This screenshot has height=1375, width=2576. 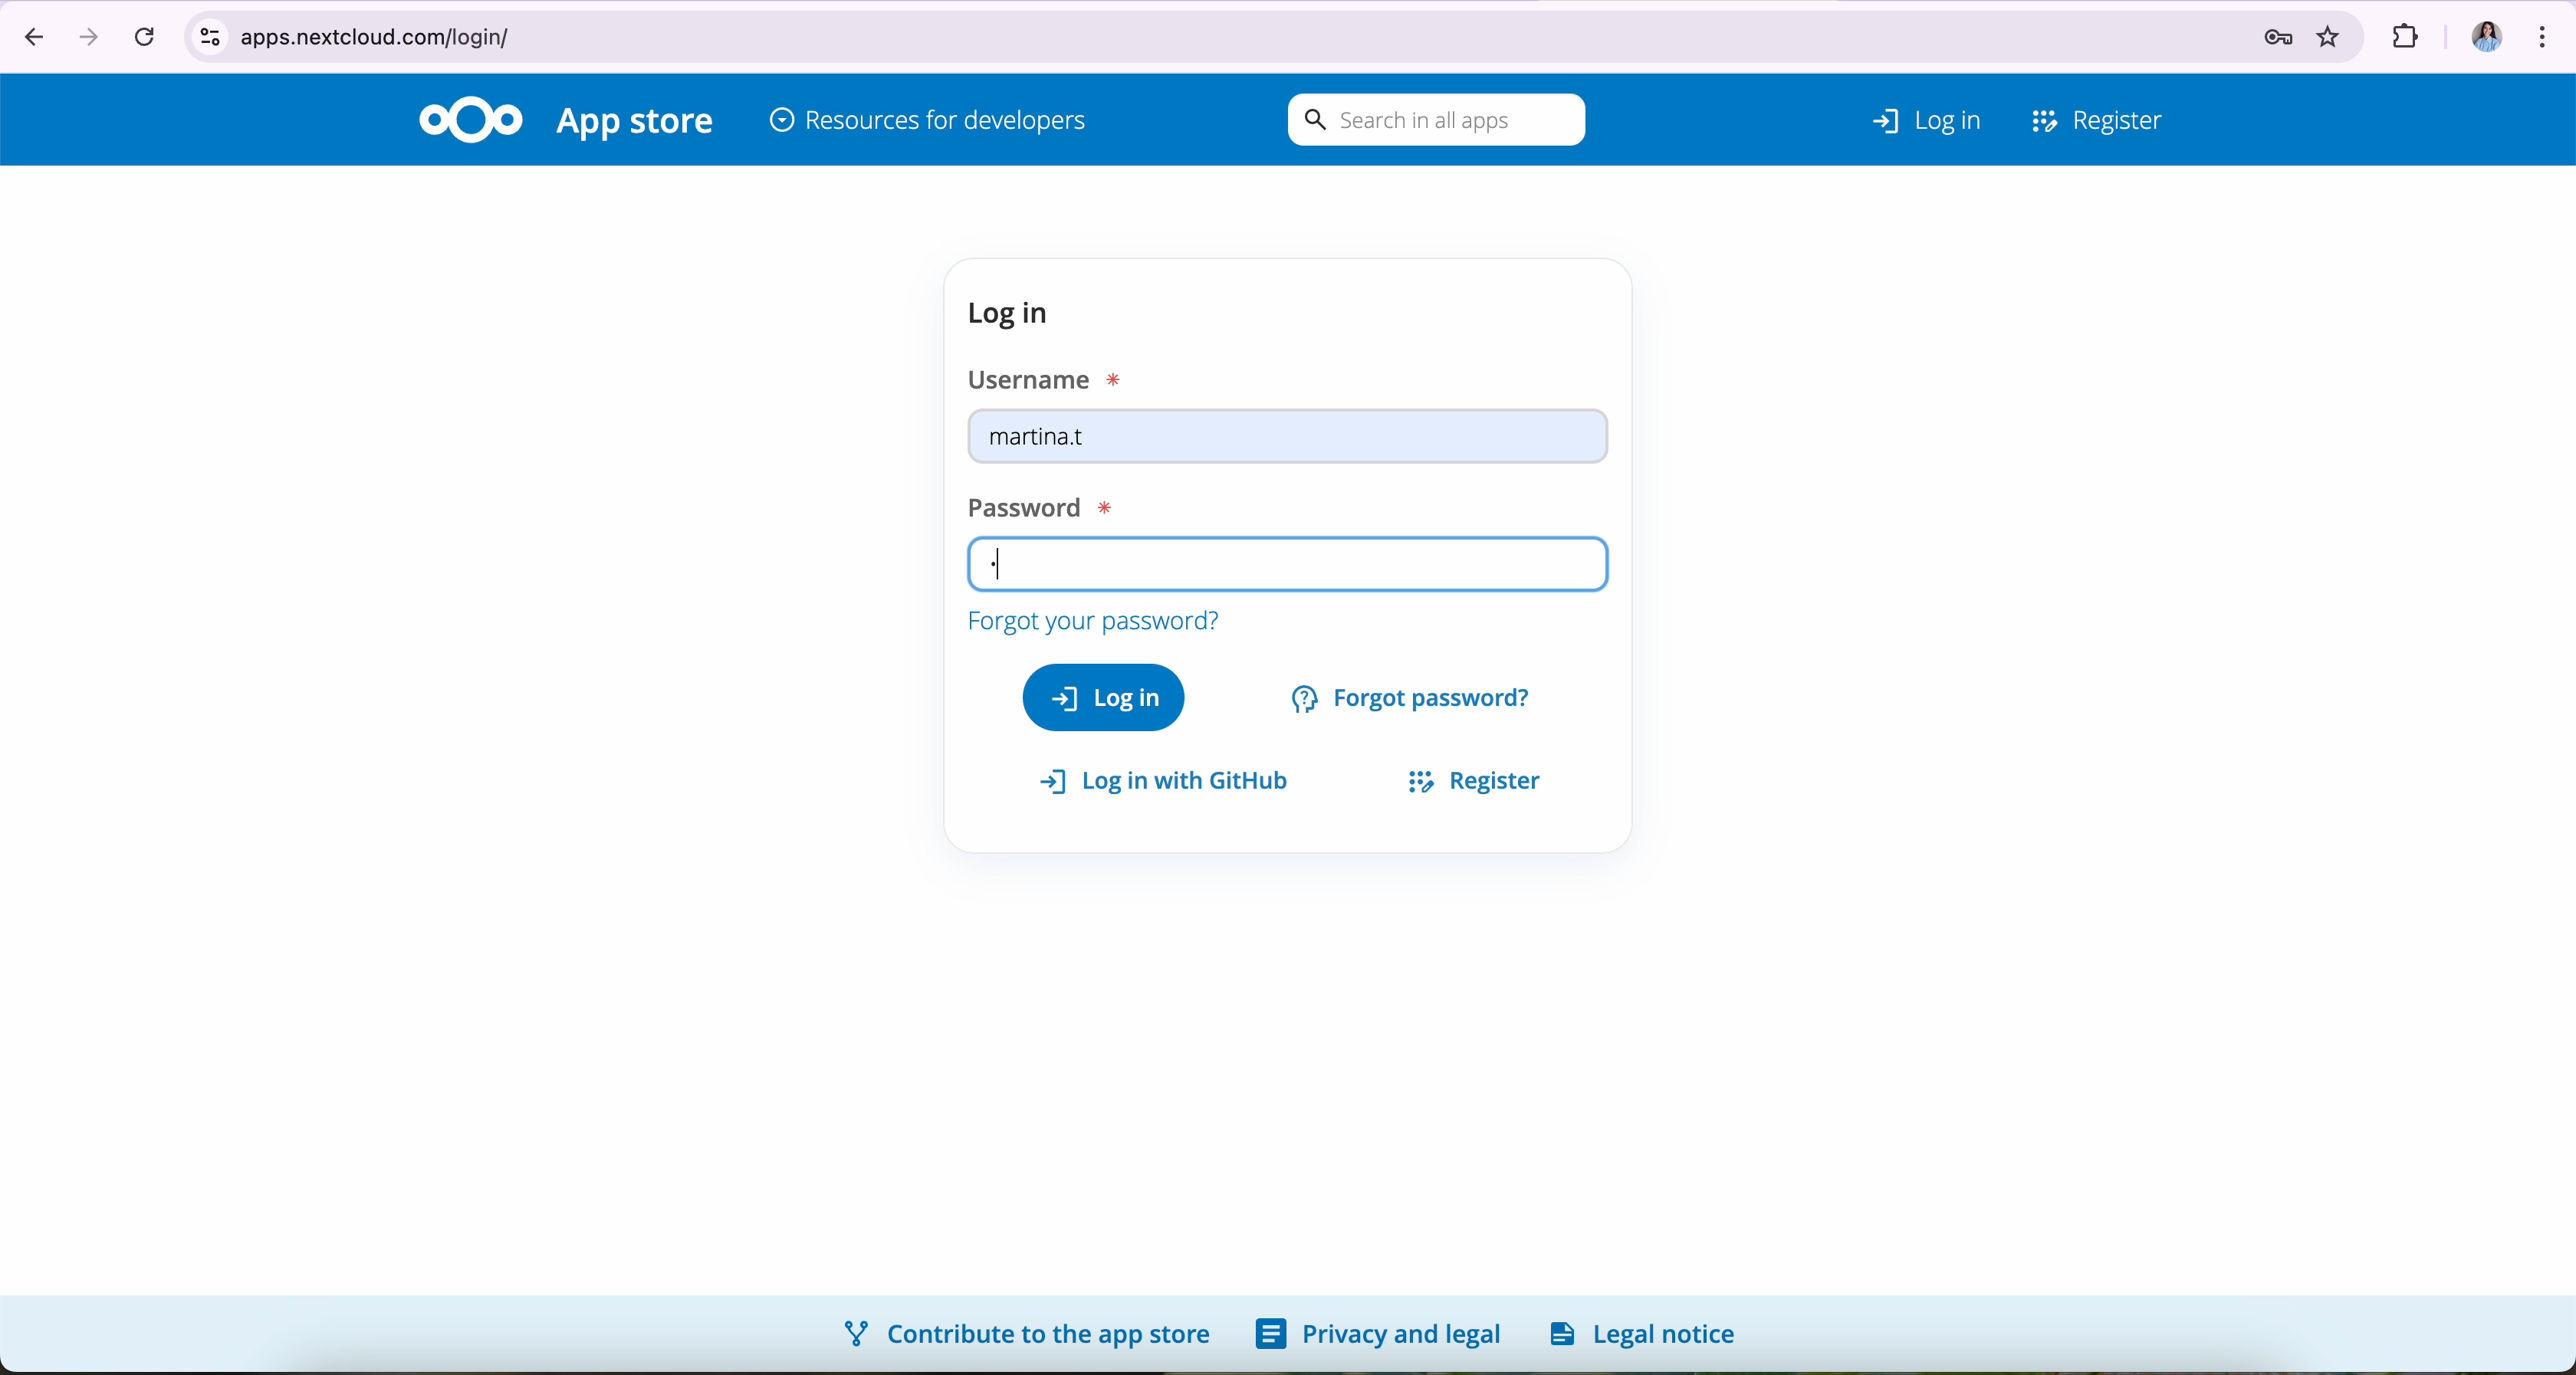 I want to click on privacy and legal, so click(x=1378, y=1335).